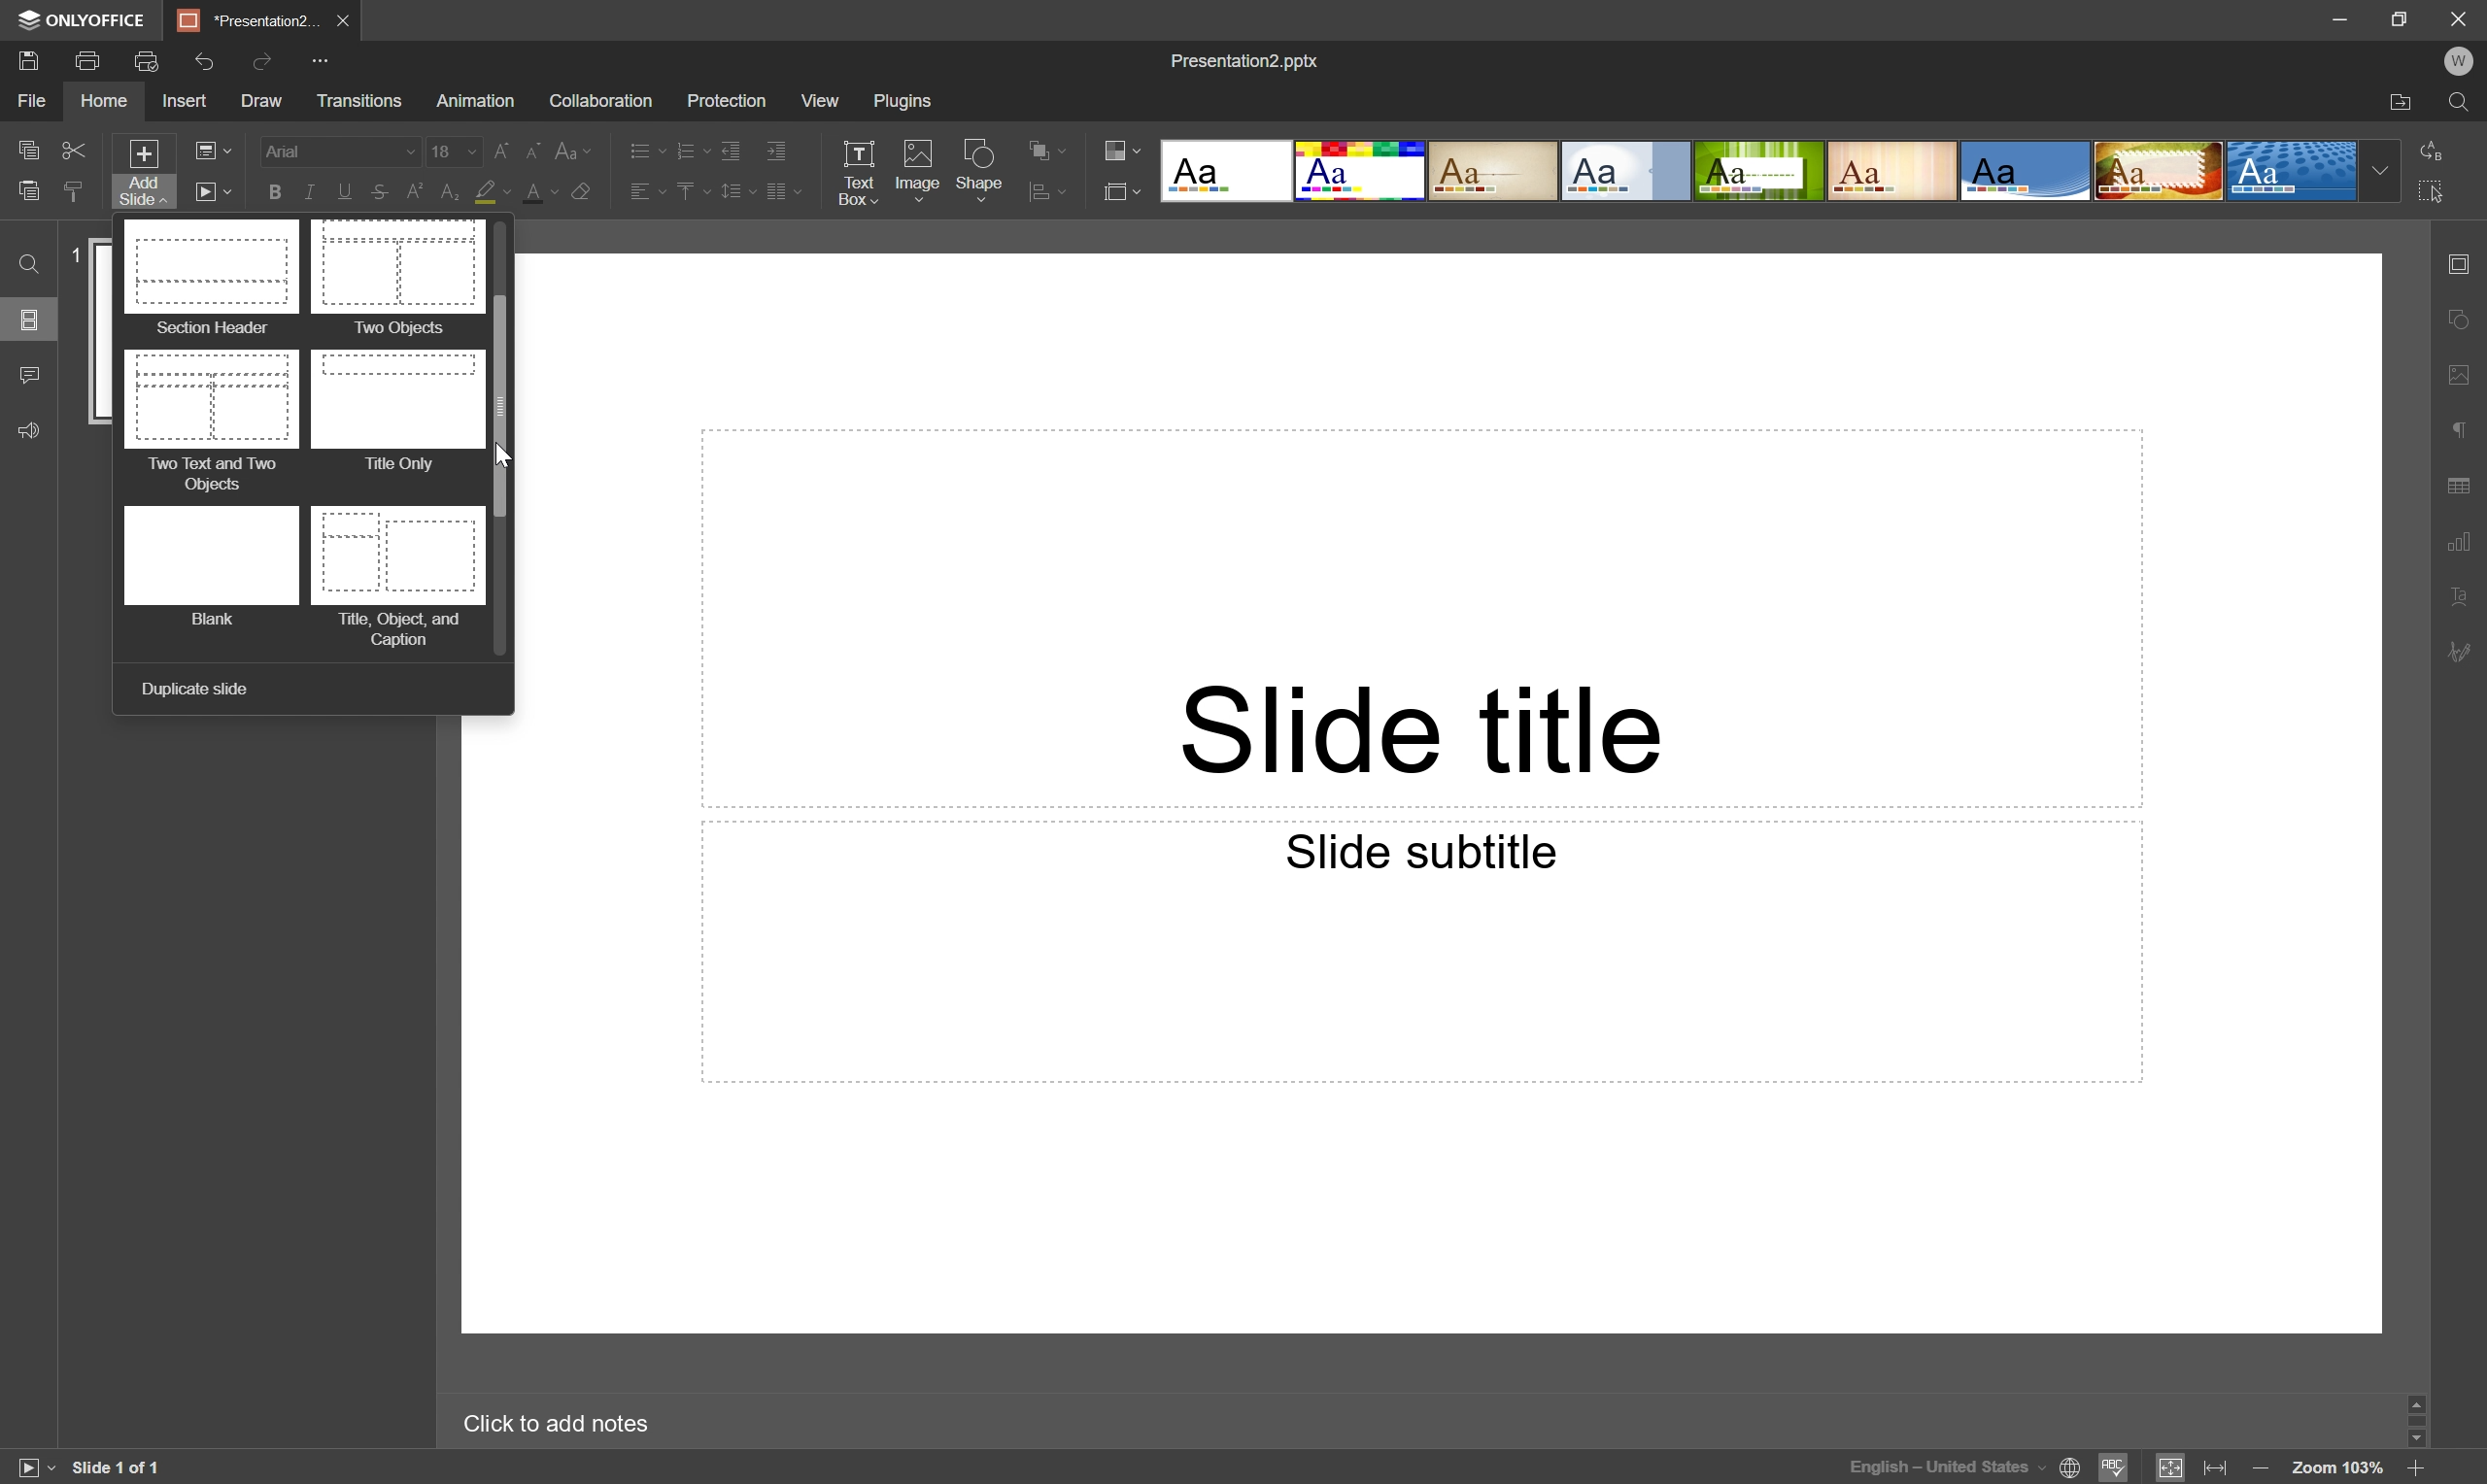 The width and height of the screenshot is (2487, 1484). What do you see at coordinates (2344, 15) in the screenshot?
I see `Minimize` at bounding box center [2344, 15].